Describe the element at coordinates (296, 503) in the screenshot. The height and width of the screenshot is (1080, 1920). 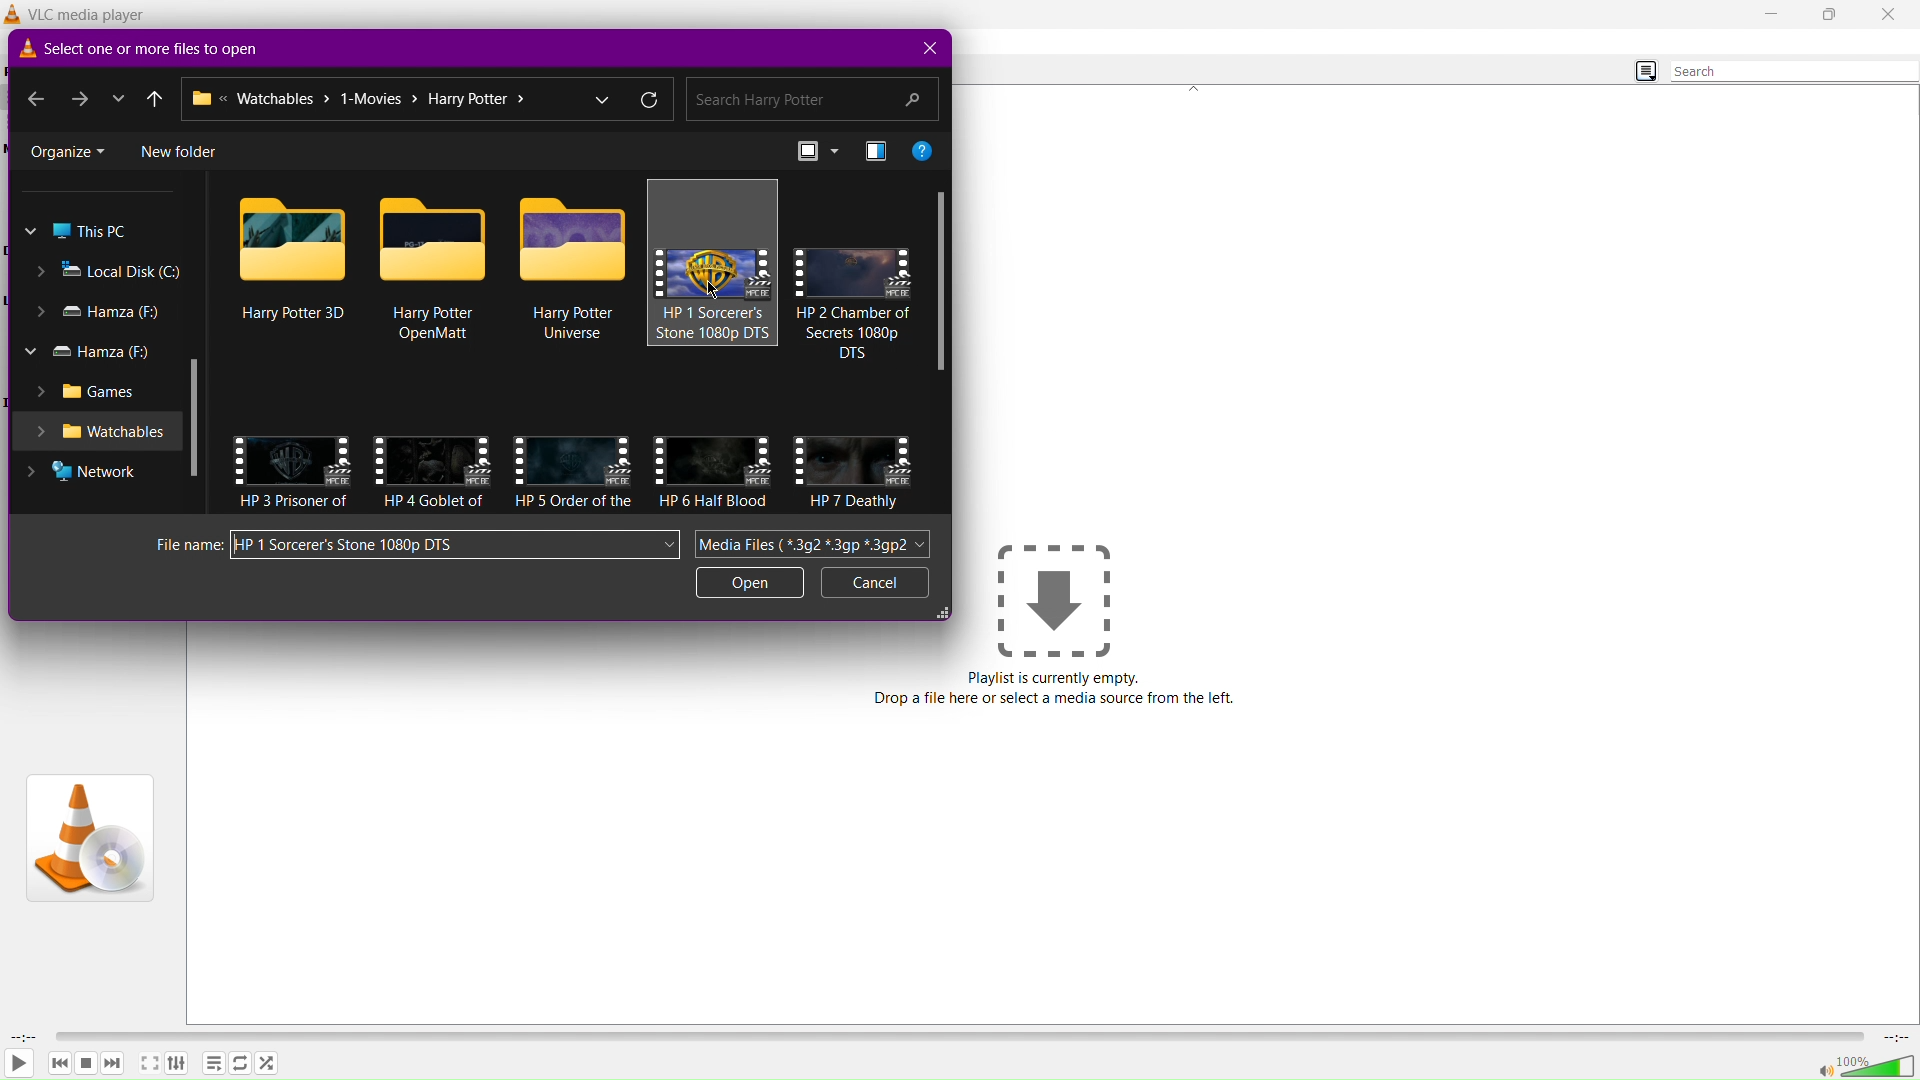
I see `harry potter ` at that location.